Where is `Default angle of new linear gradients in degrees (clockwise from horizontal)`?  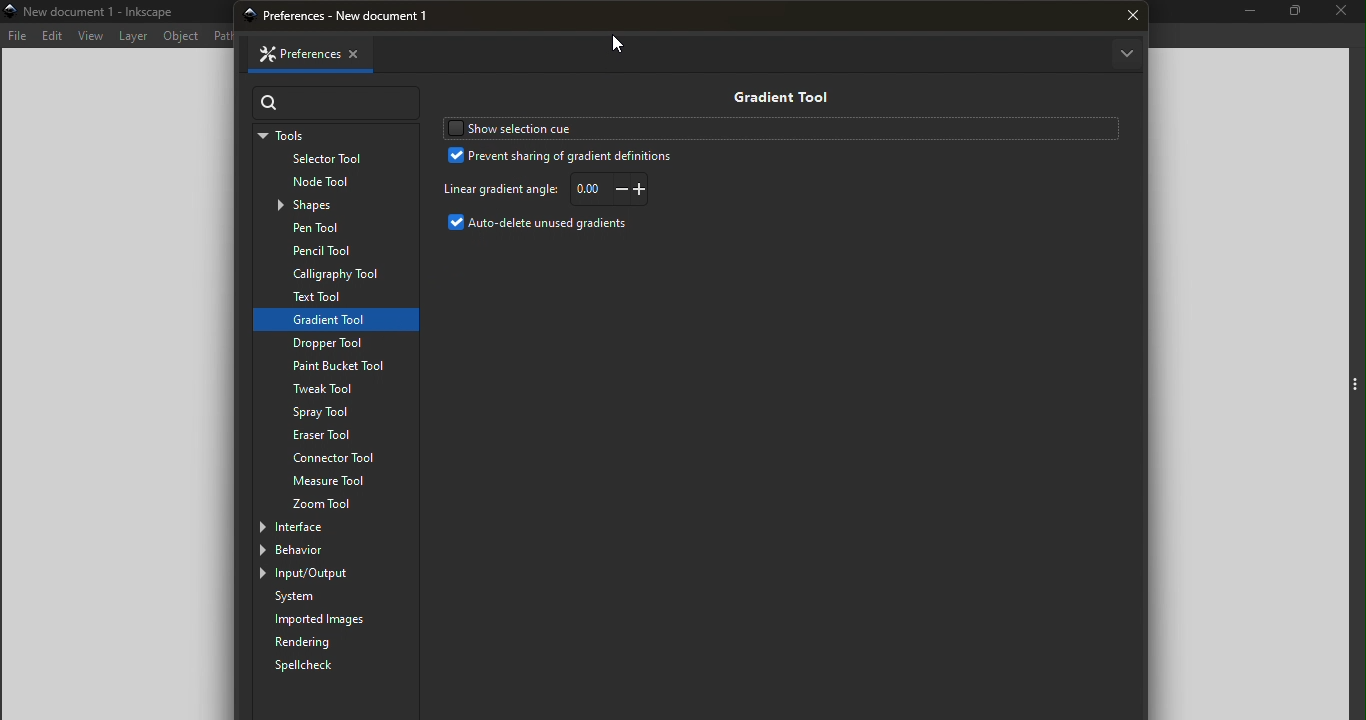 Default angle of new linear gradients in degrees (clockwise from horizontal) is located at coordinates (612, 188).